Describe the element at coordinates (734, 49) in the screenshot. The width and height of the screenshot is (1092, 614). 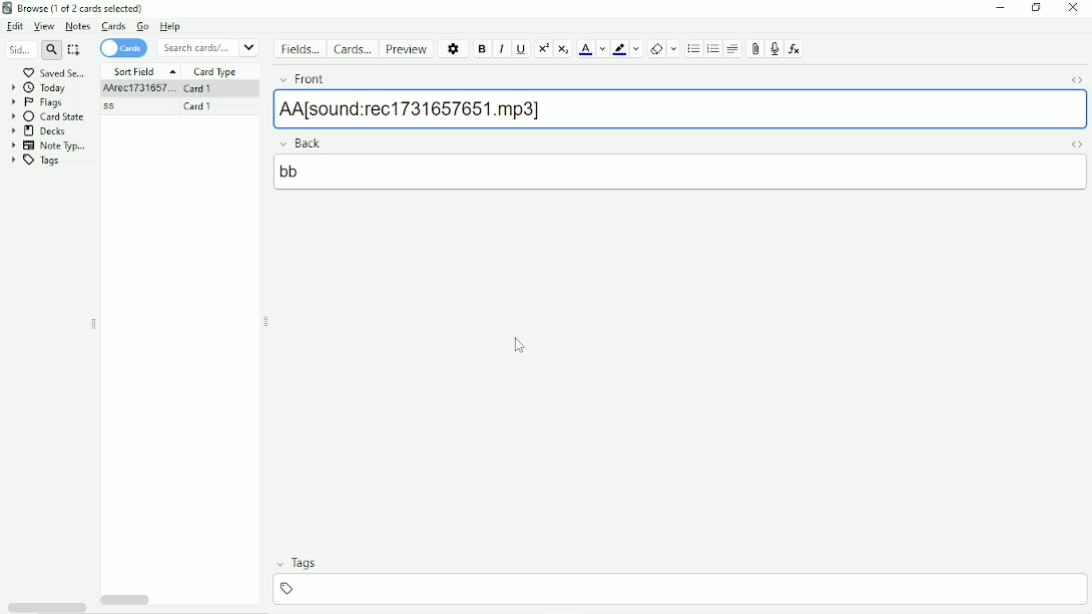
I see `Alignment` at that location.